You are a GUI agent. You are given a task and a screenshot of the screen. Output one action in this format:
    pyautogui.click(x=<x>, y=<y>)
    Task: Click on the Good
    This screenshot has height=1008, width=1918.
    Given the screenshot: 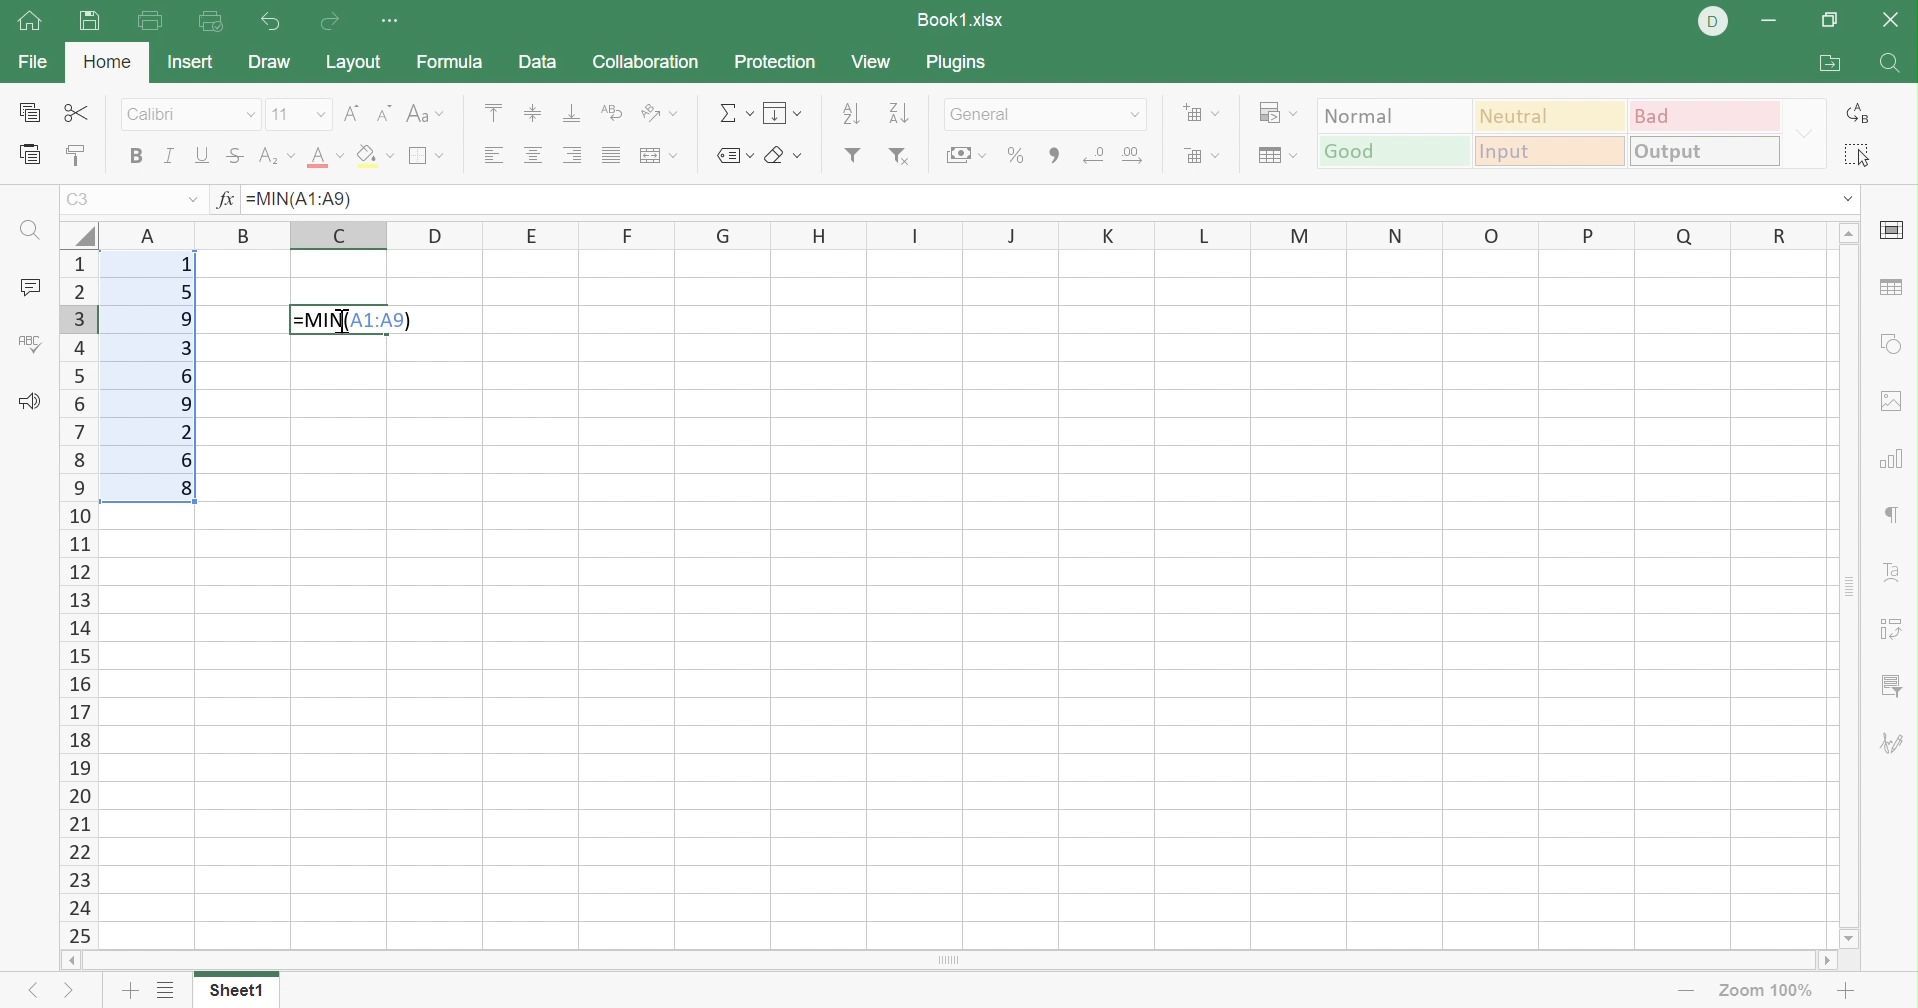 What is the action you would take?
    pyautogui.click(x=1394, y=150)
    